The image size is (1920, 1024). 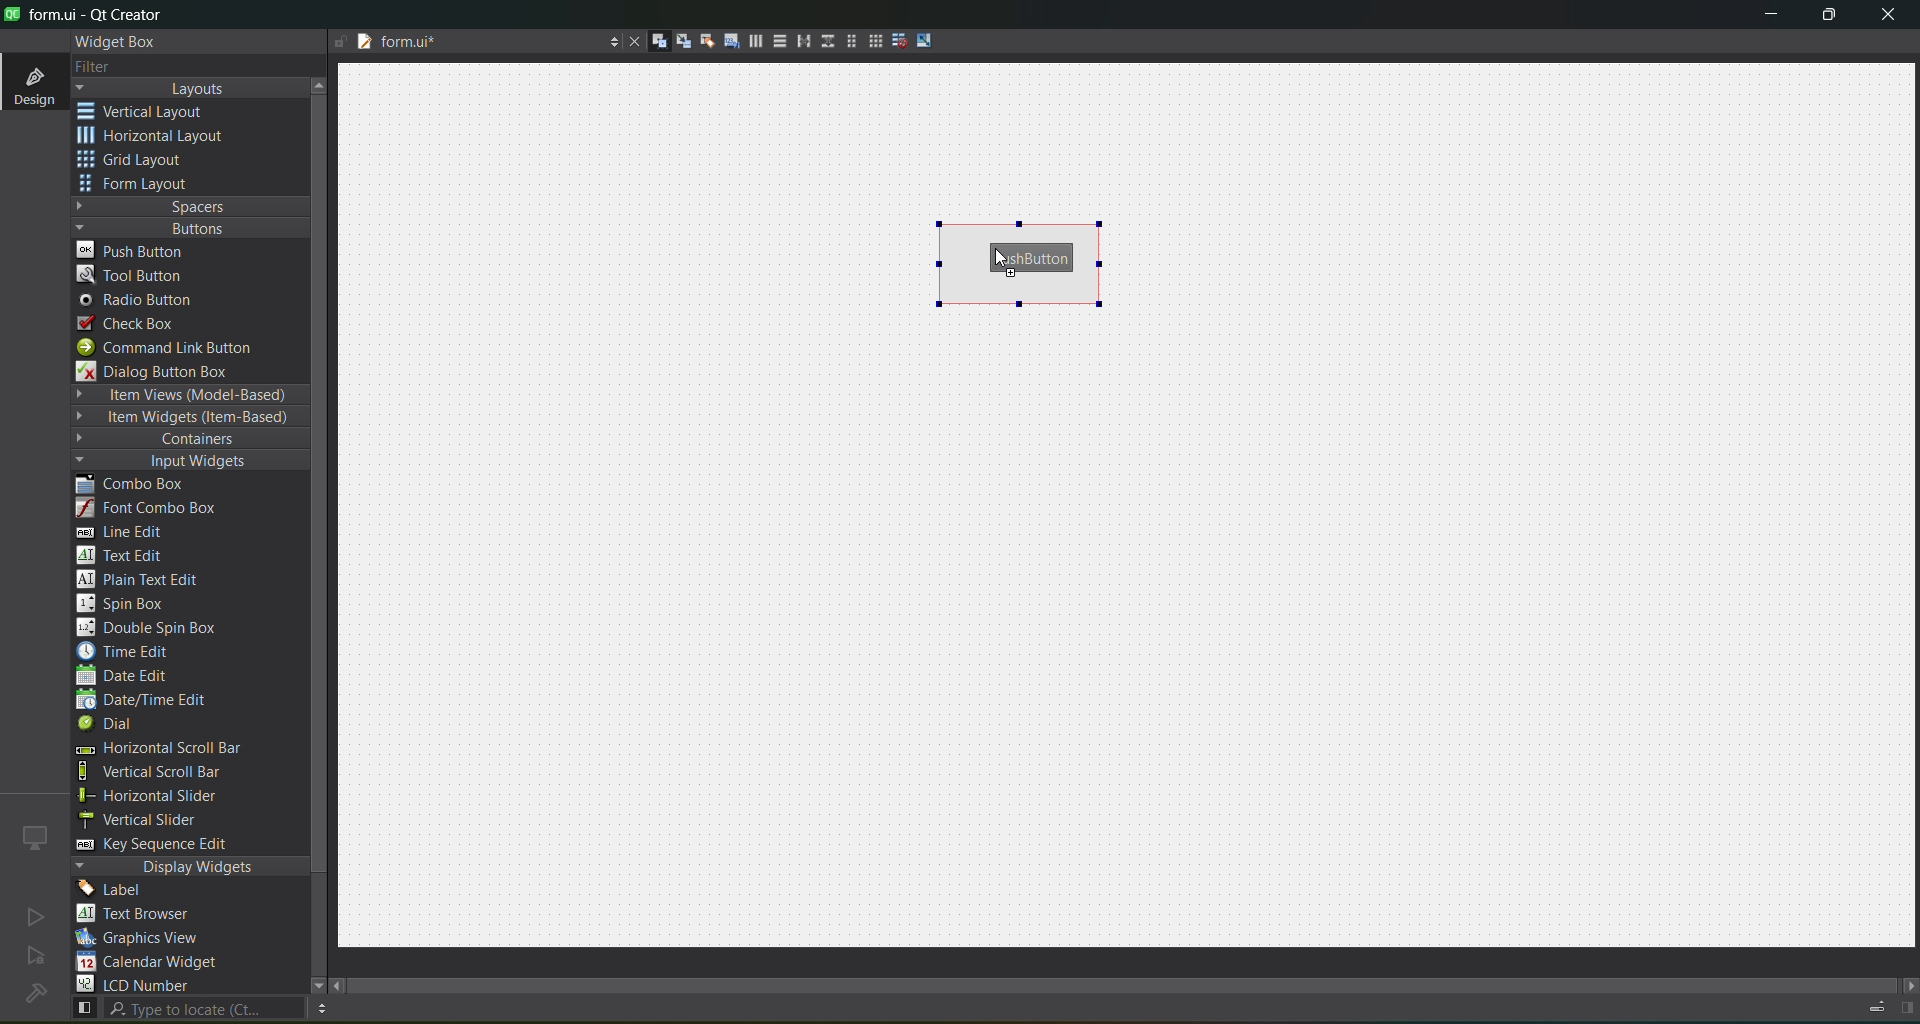 I want to click on text edit, so click(x=126, y=554).